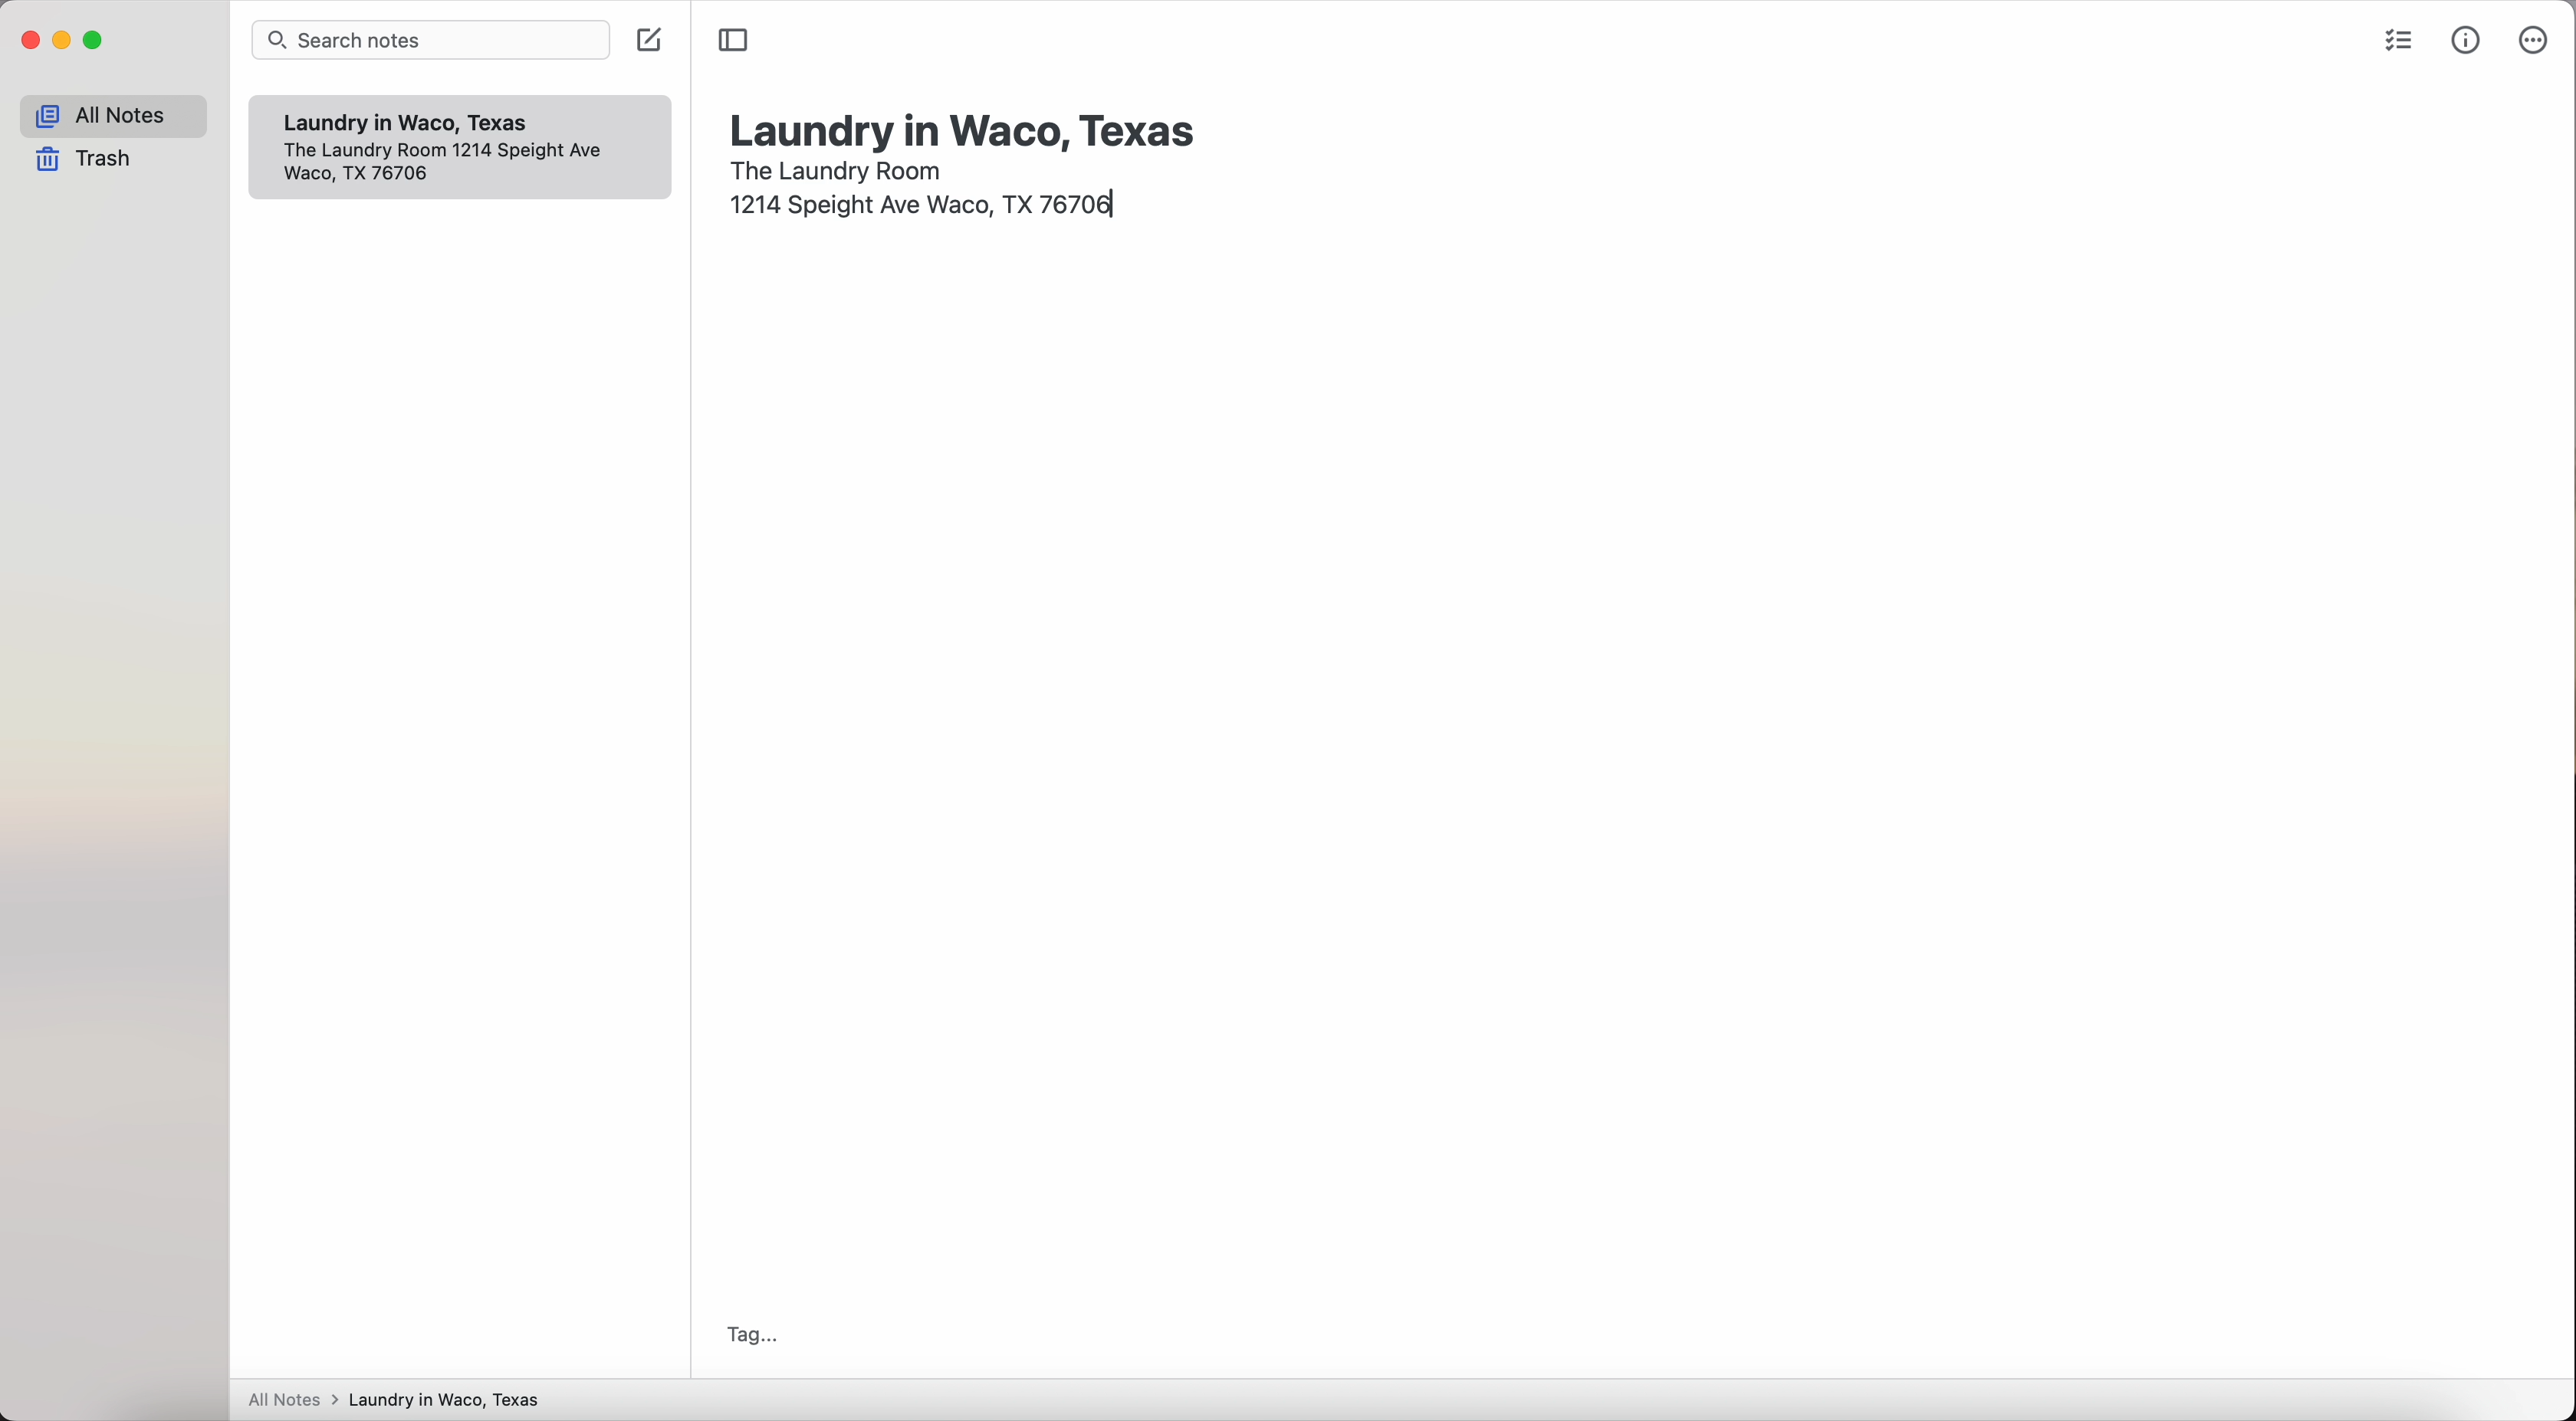  I want to click on maximize app, so click(95, 40).